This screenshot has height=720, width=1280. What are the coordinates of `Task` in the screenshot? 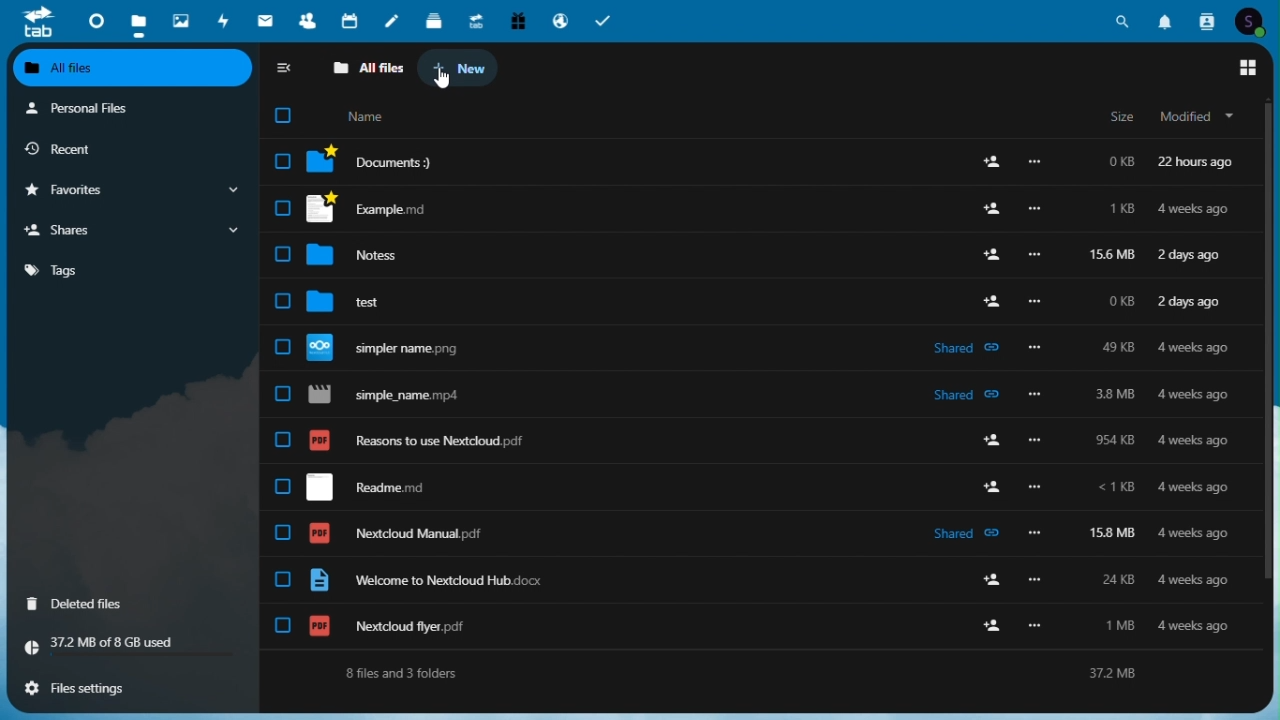 It's located at (604, 20).